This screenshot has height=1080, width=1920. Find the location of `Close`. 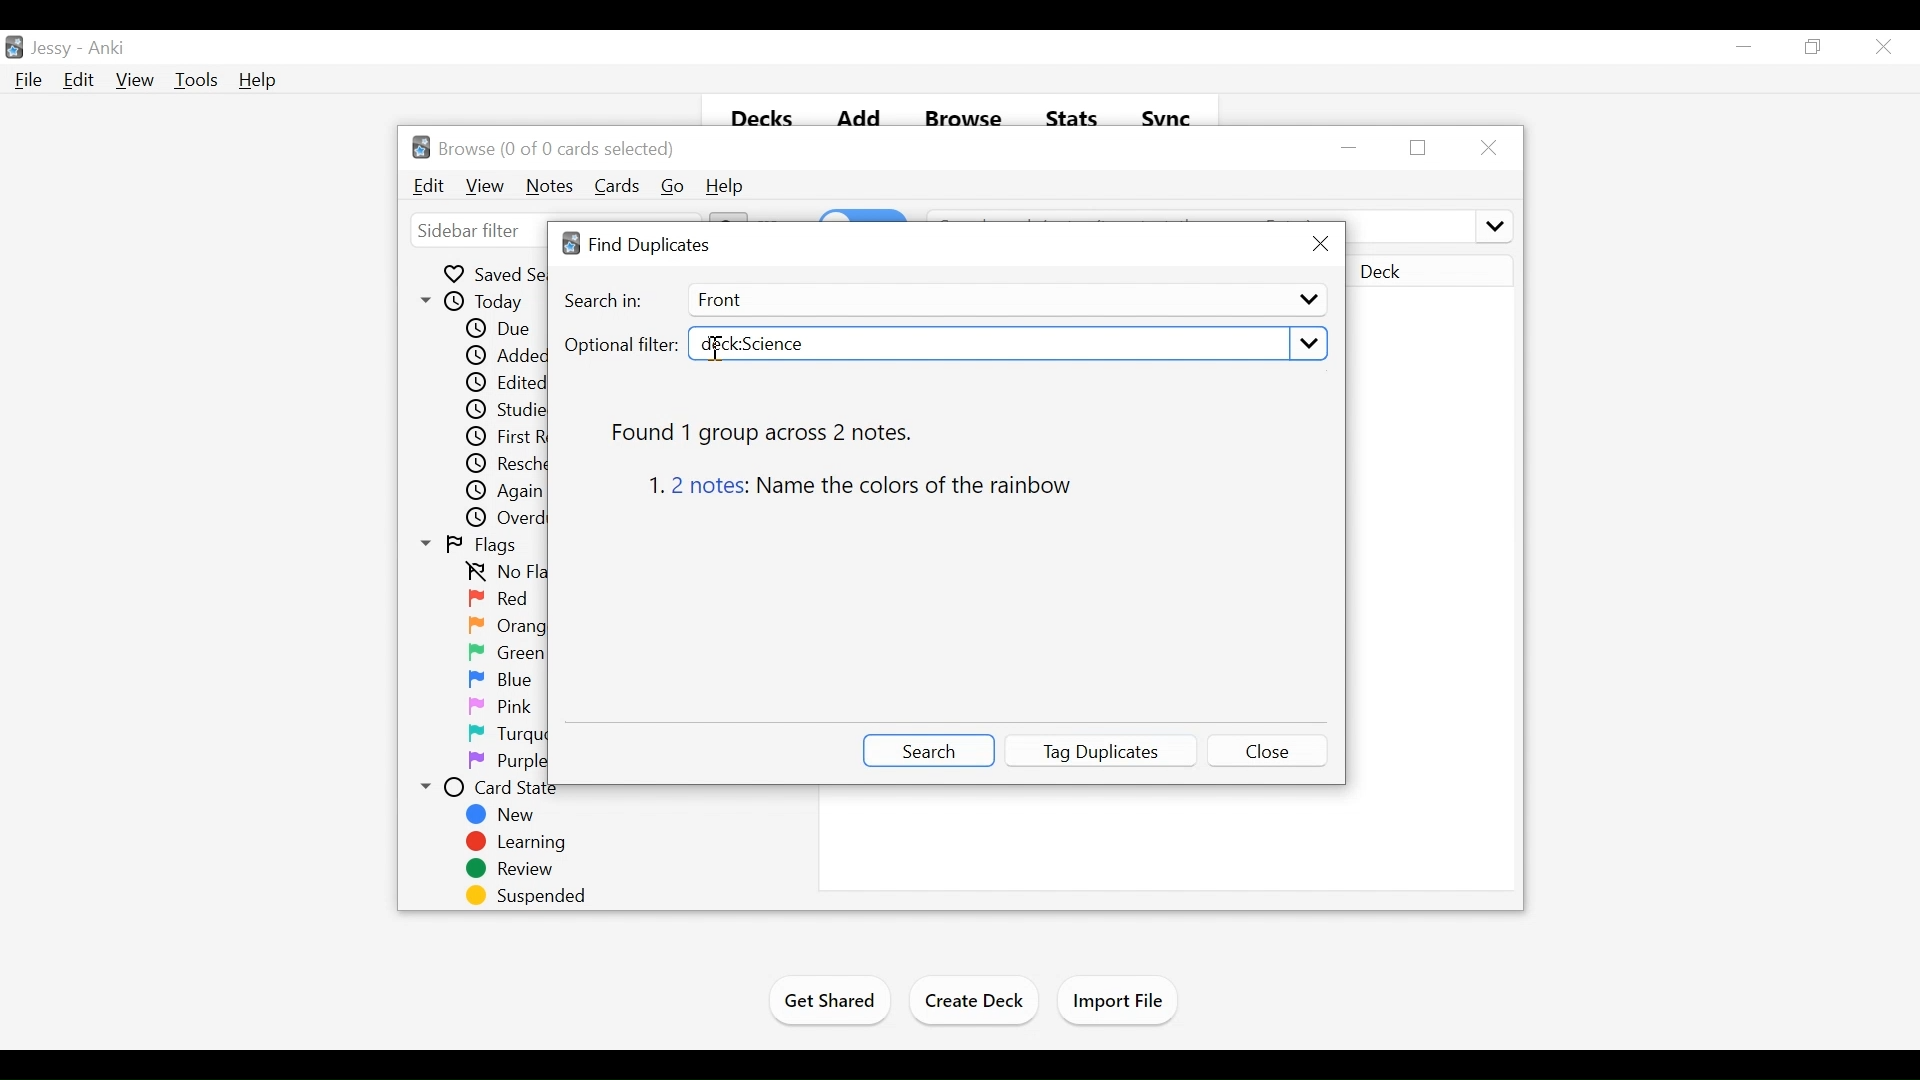

Close is located at coordinates (1486, 146).